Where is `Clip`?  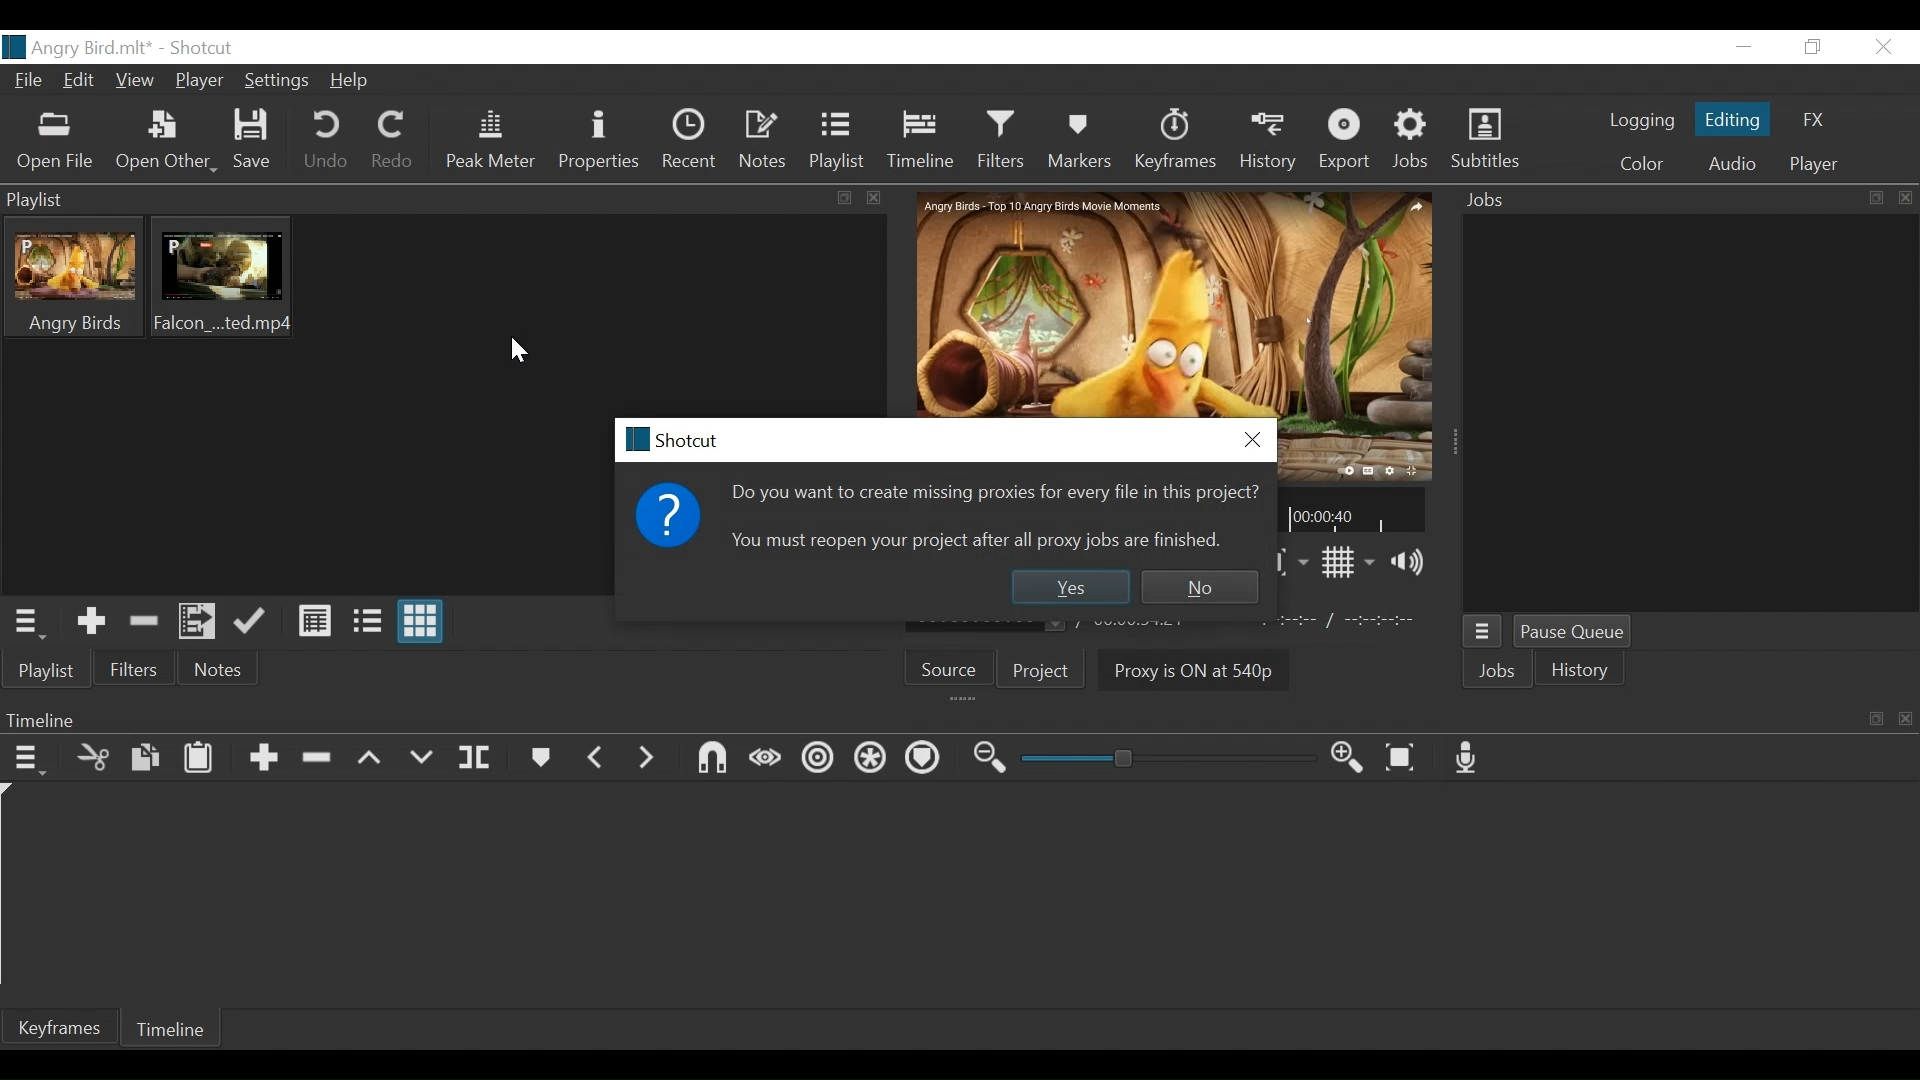 Clip is located at coordinates (221, 278).